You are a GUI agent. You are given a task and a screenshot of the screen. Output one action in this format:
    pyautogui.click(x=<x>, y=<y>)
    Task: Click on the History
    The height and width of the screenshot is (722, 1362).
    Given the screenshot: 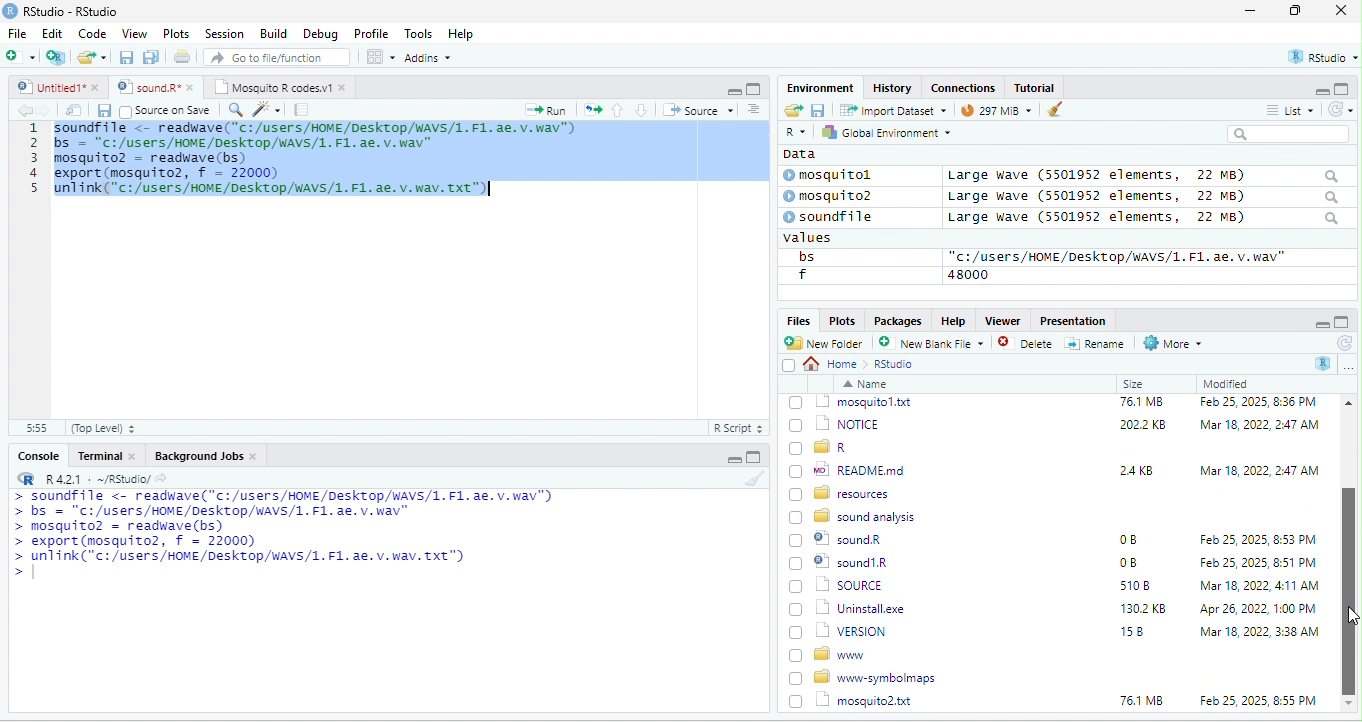 What is the action you would take?
    pyautogui.click(x=893, y=87)
    